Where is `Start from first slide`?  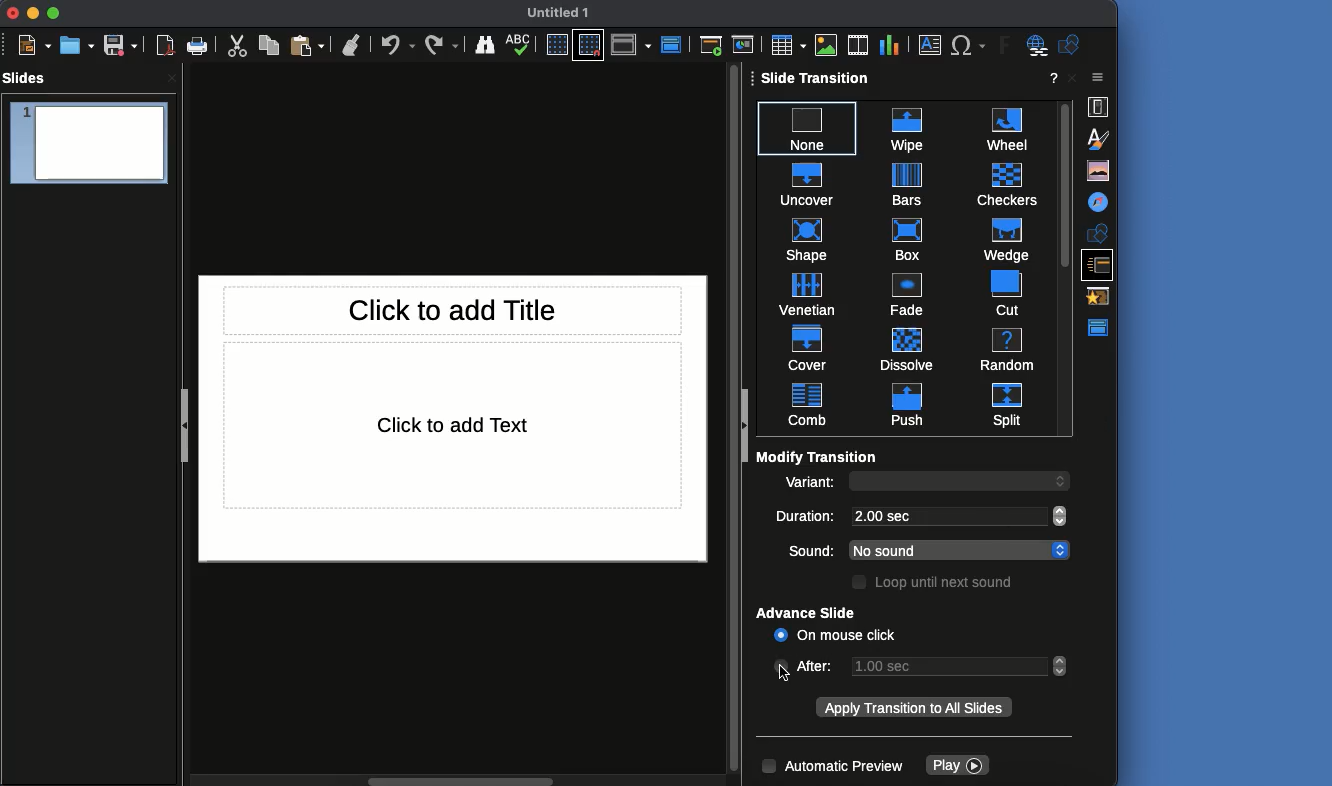
Start from first slide is located at coordinates (710, 46).